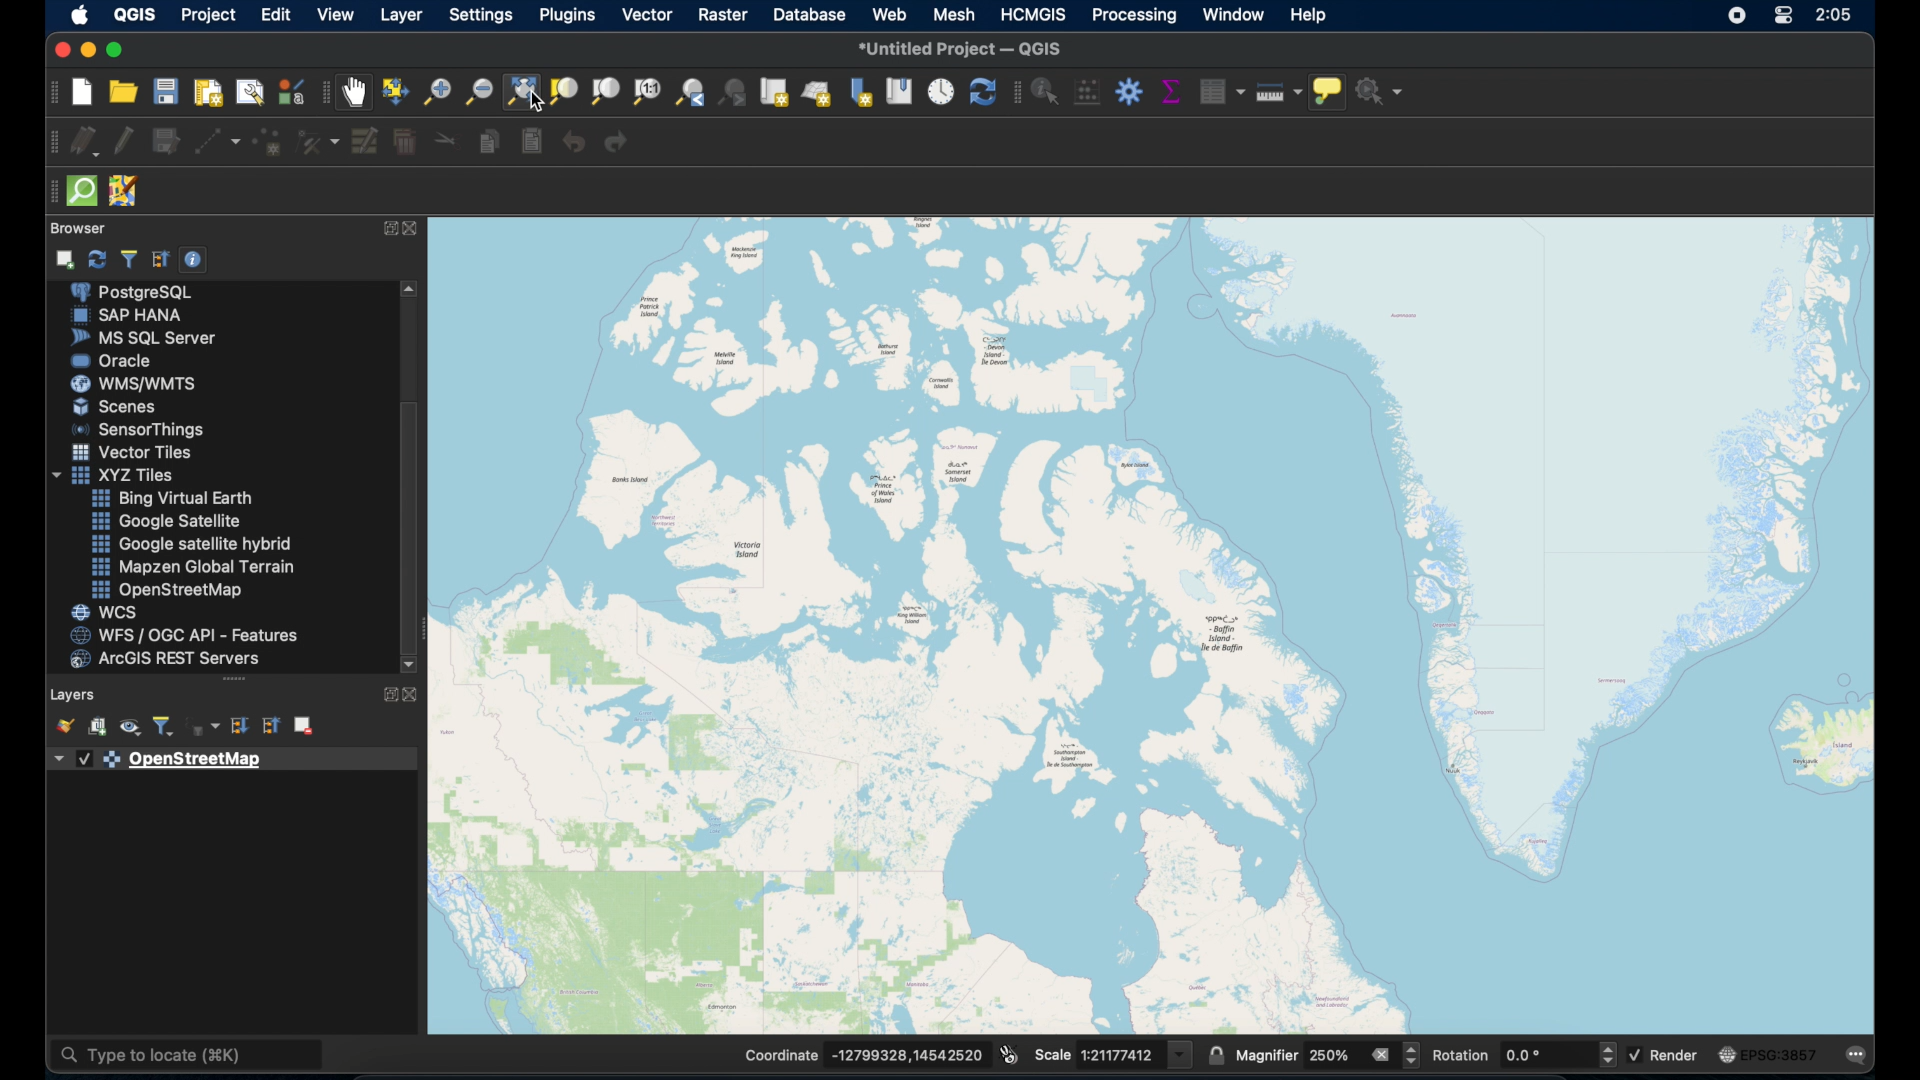 The image size is (1920, 1080). I want to click on save project, so click(166, 92).